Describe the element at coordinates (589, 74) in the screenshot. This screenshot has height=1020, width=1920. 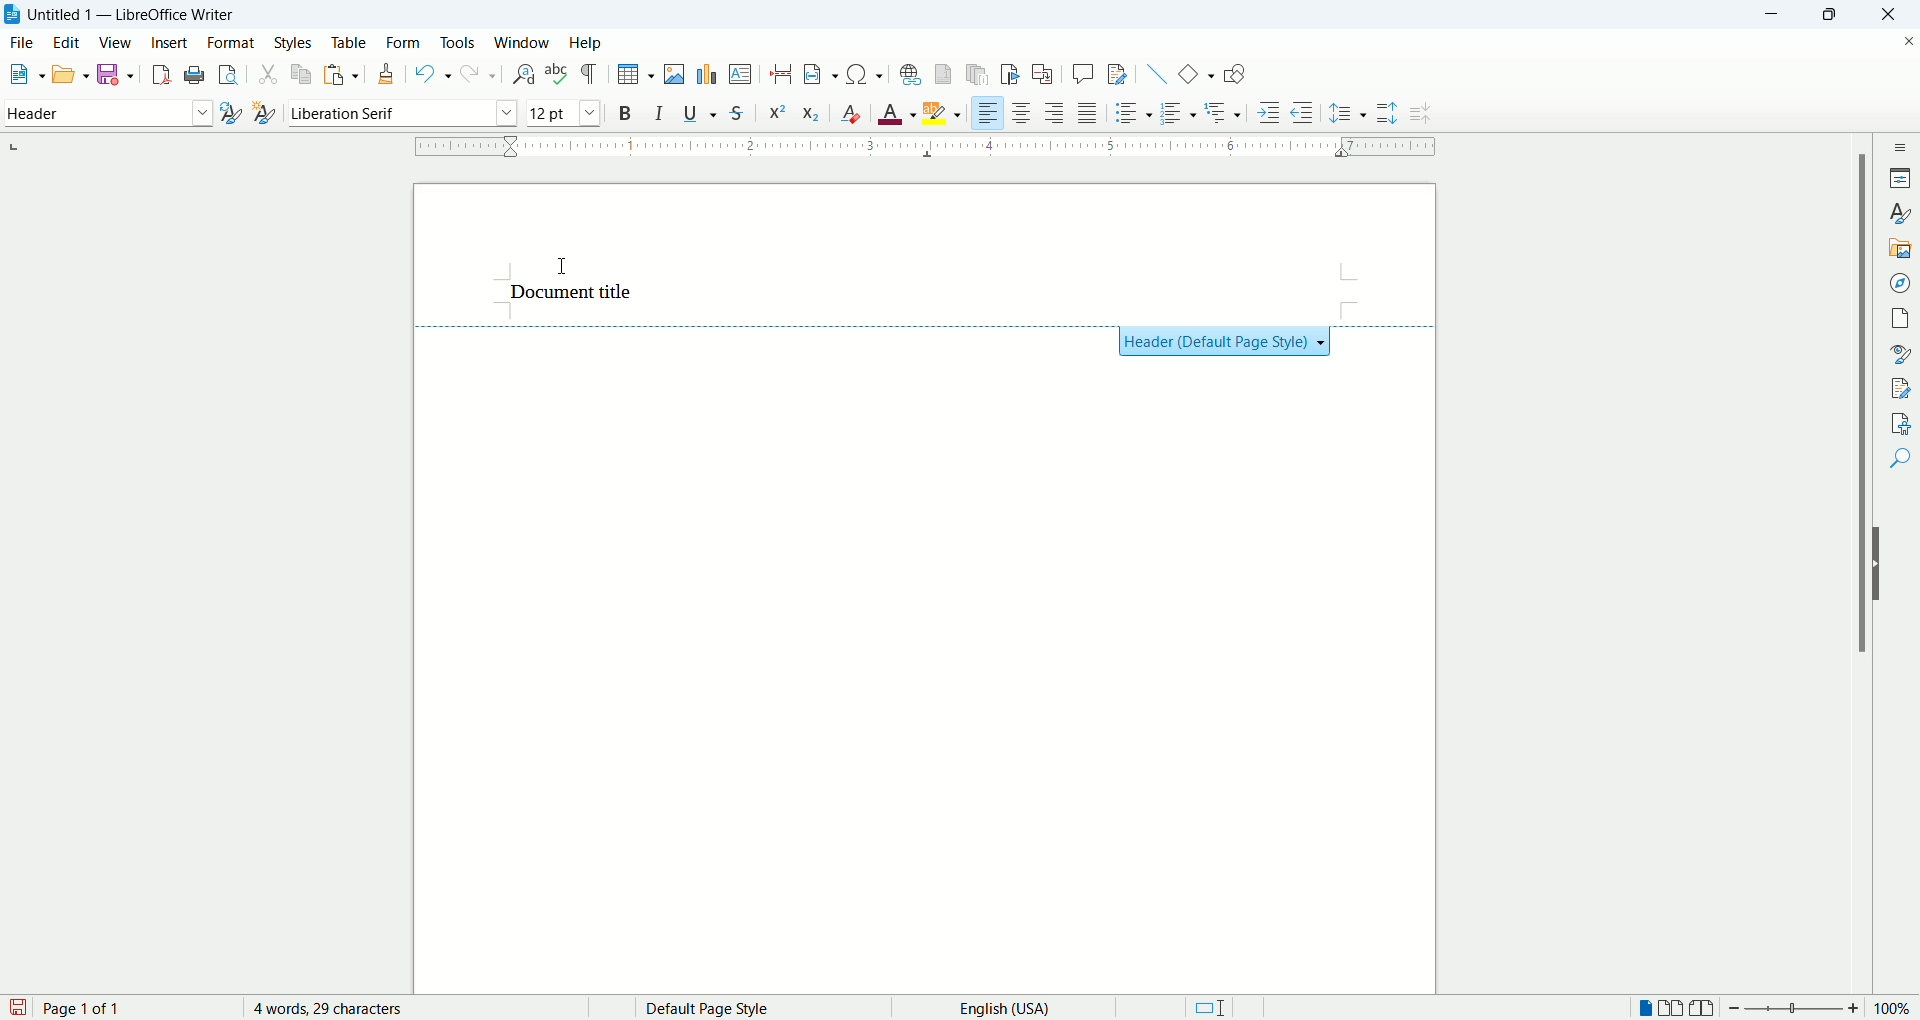
I see `formatting marks` at that location.